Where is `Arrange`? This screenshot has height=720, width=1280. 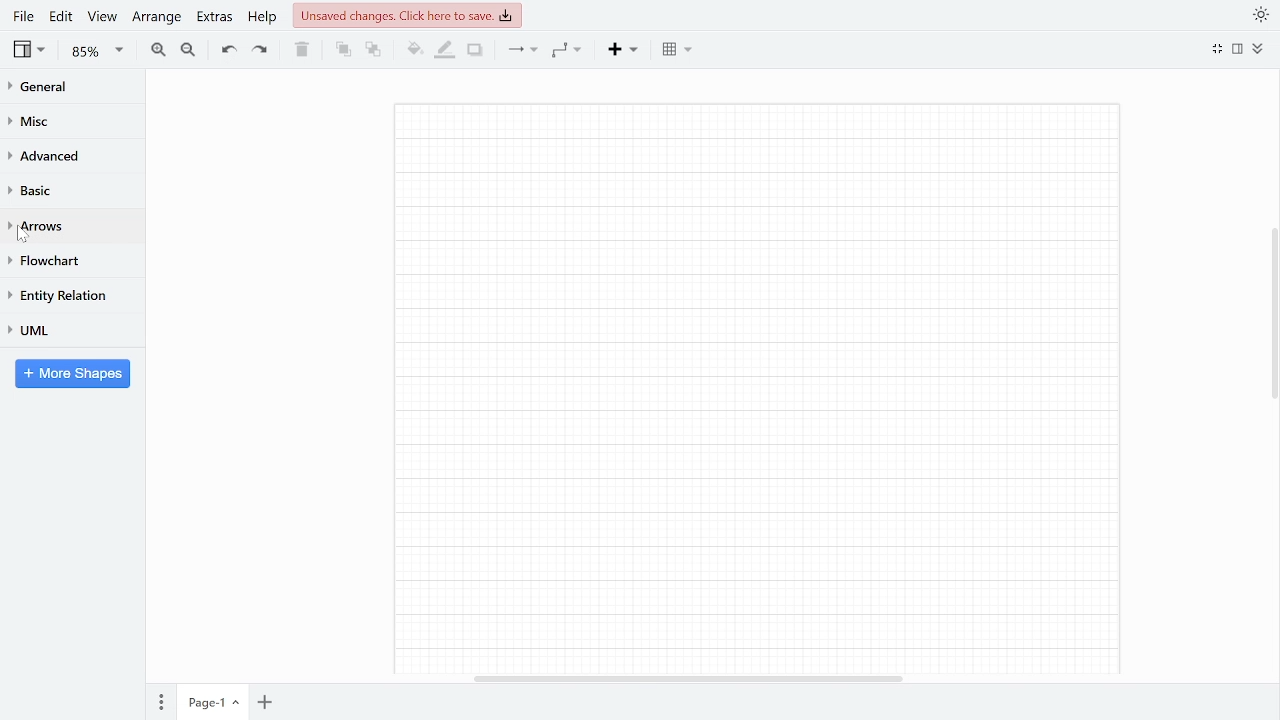 Arrange is located at coordinates (156, 17).